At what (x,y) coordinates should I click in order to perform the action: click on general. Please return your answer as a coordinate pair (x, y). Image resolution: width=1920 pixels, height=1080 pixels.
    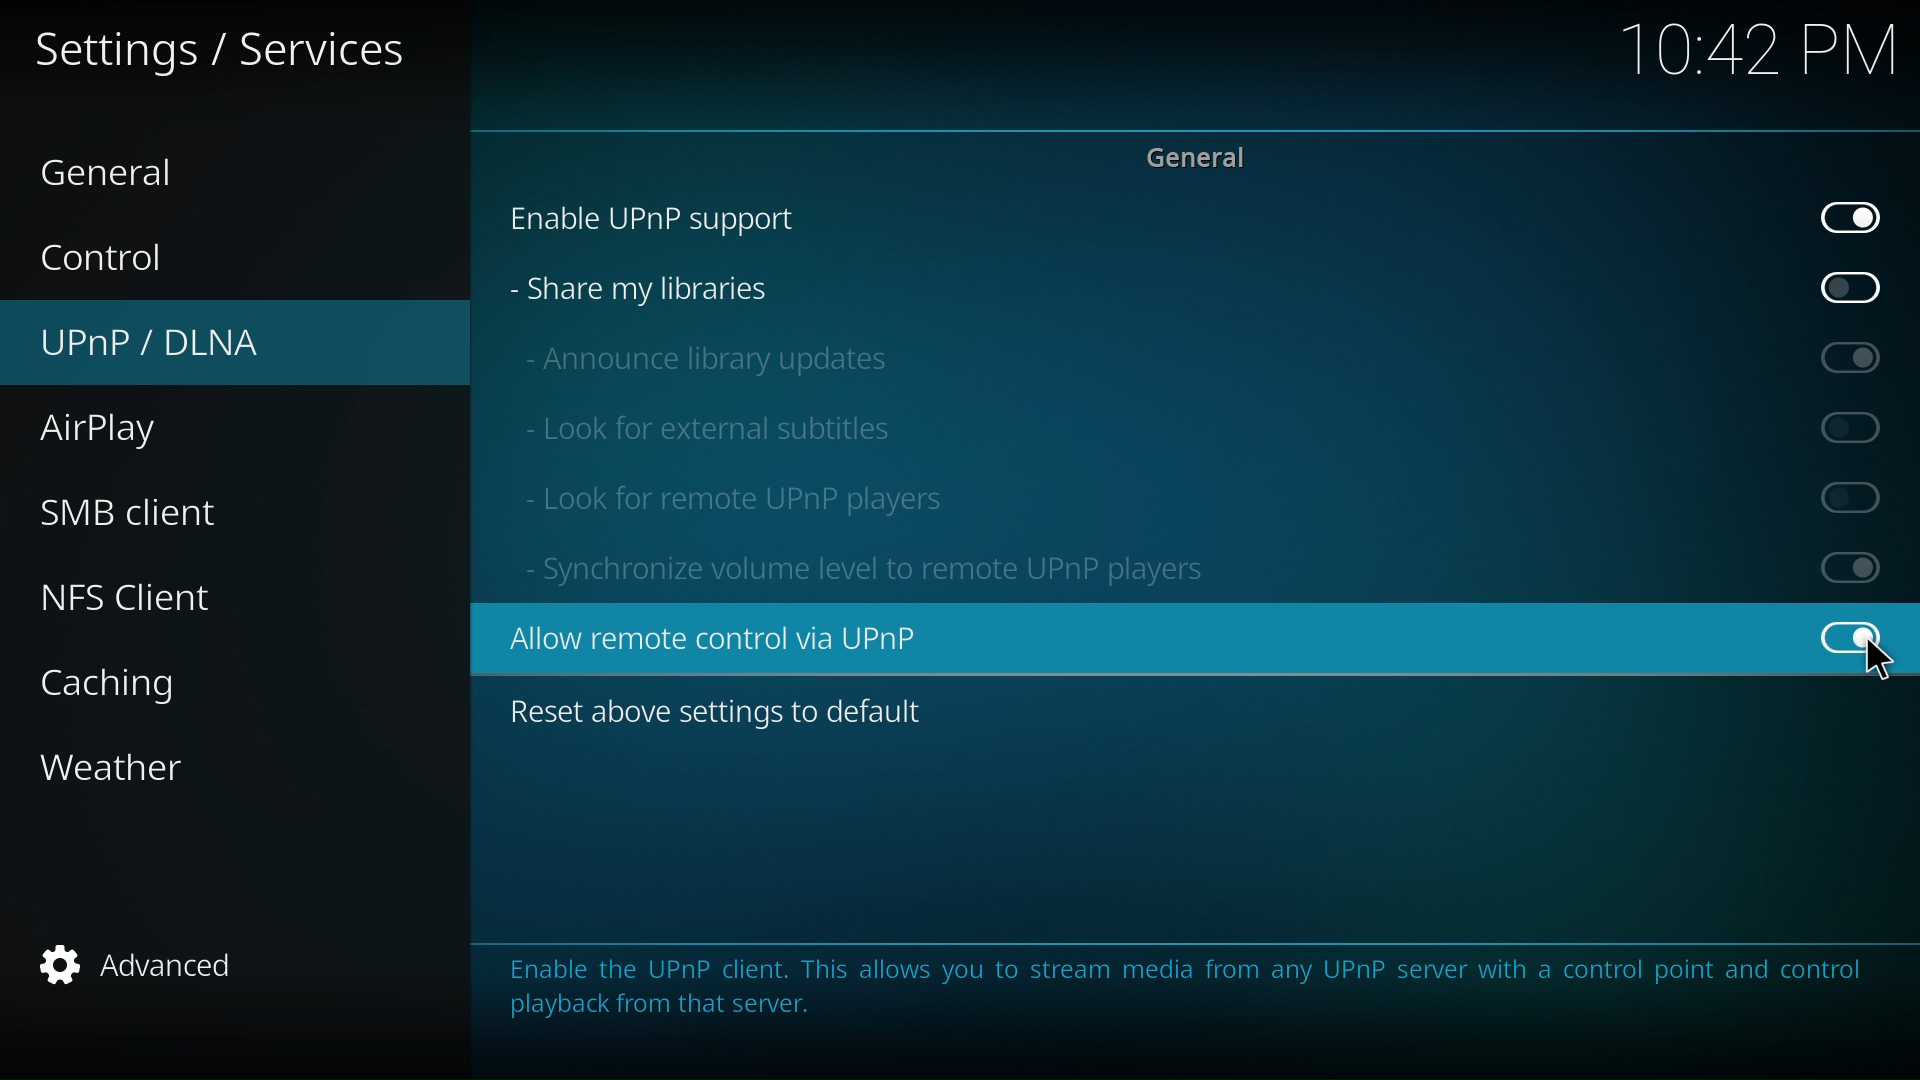
    Looking at the image, I should click on (1196, 156).